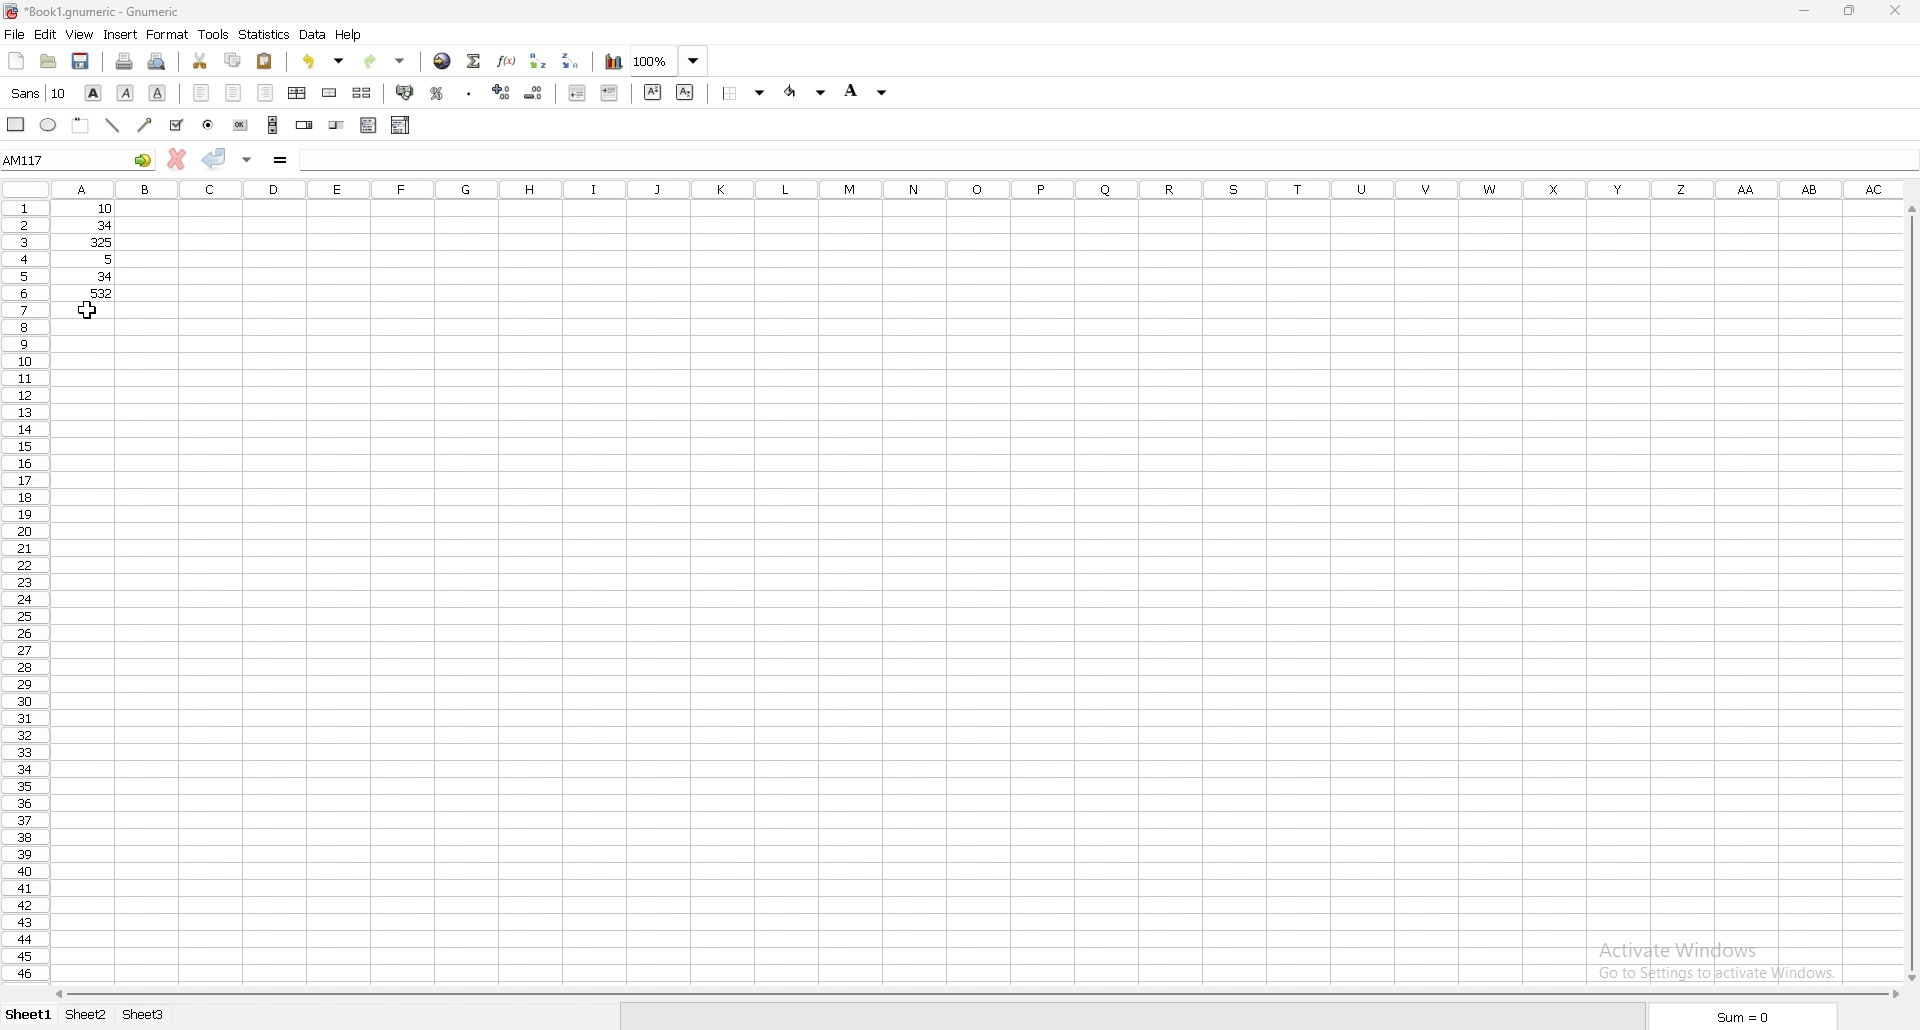 The image size is (1920, 1030). Describe the element at coordinates (45, 35) in the screenshot. I see `edit` at that location.